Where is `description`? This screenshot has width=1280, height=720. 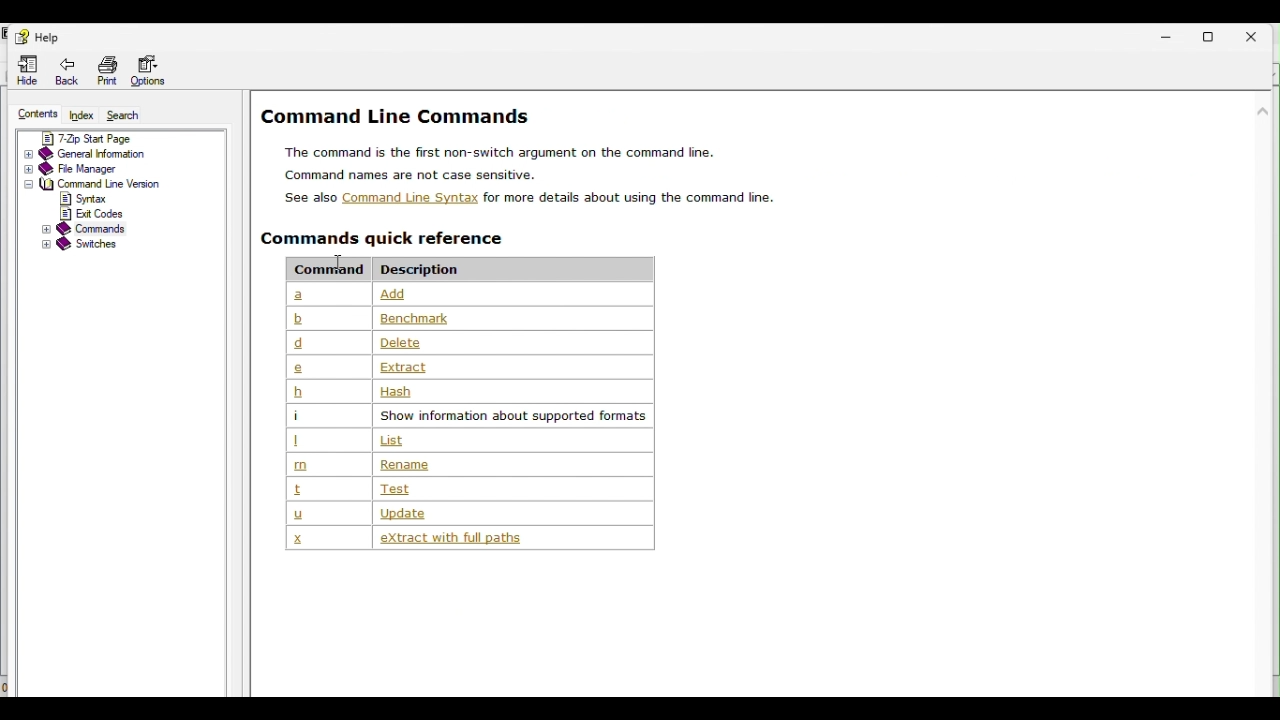
description is located at coordinates (409, 368).